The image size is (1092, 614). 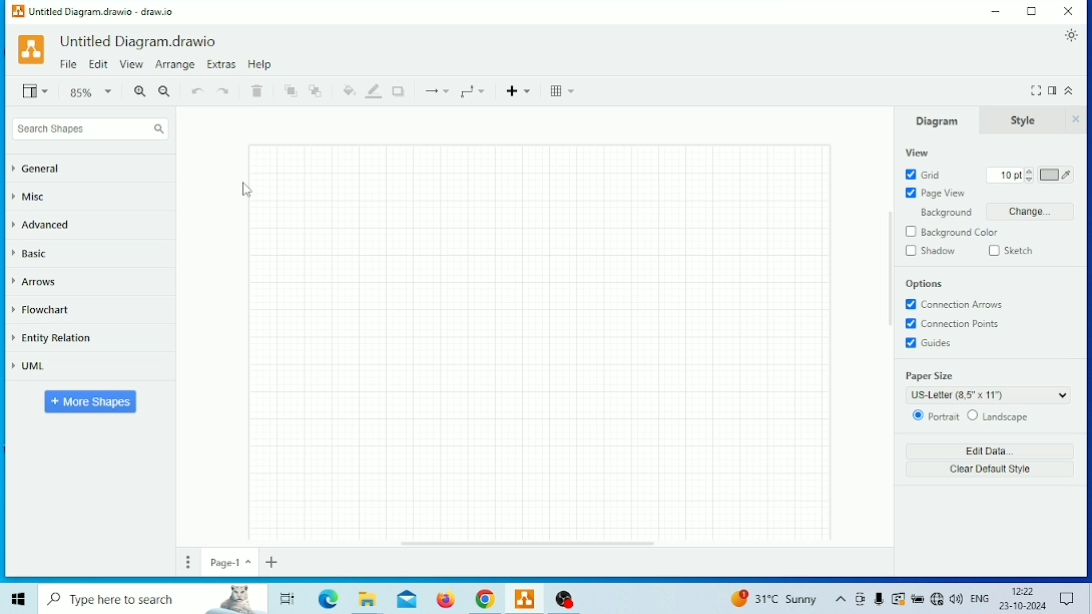 What do you see at coordinates (937, 598) in the screenshot?
I see `Internet` at bounding box center [937, 598].